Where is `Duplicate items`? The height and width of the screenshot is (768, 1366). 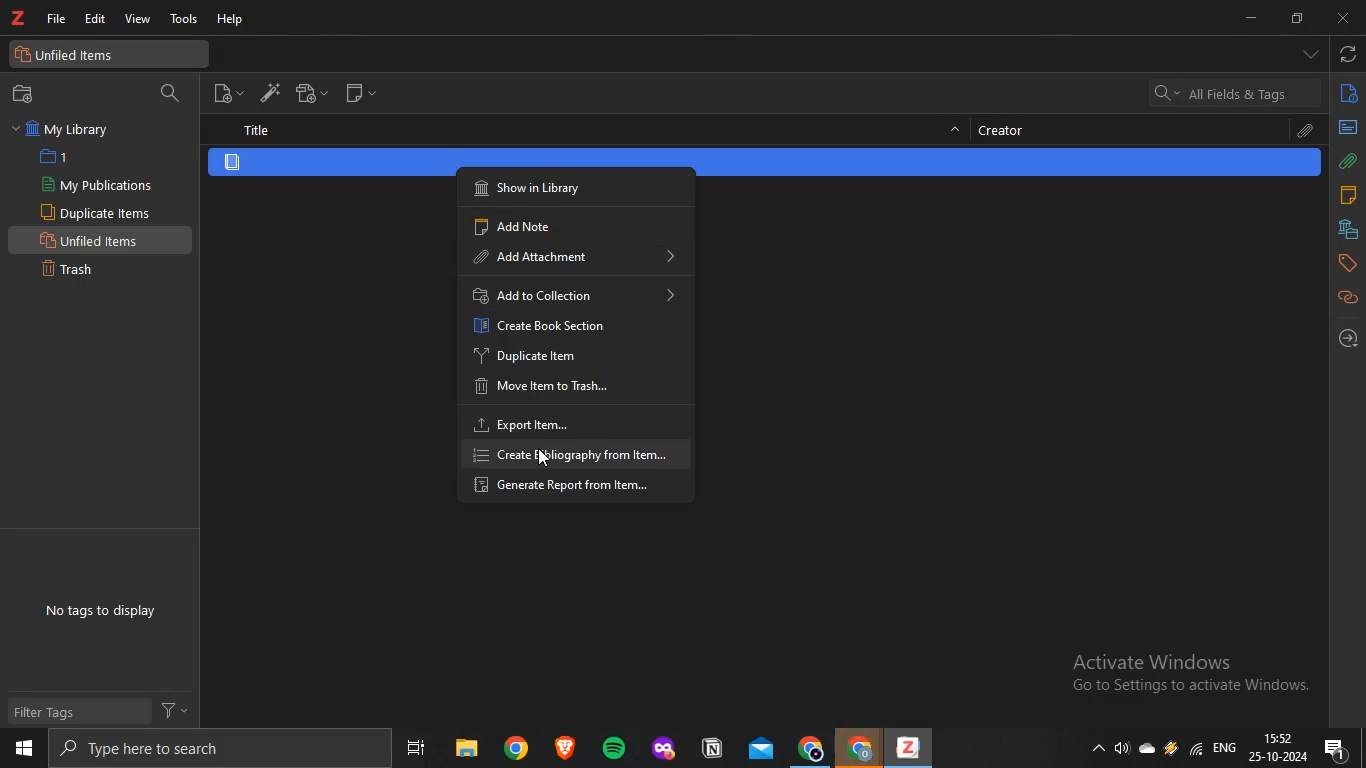 Duplicate items is located at coordinates (97, 212).